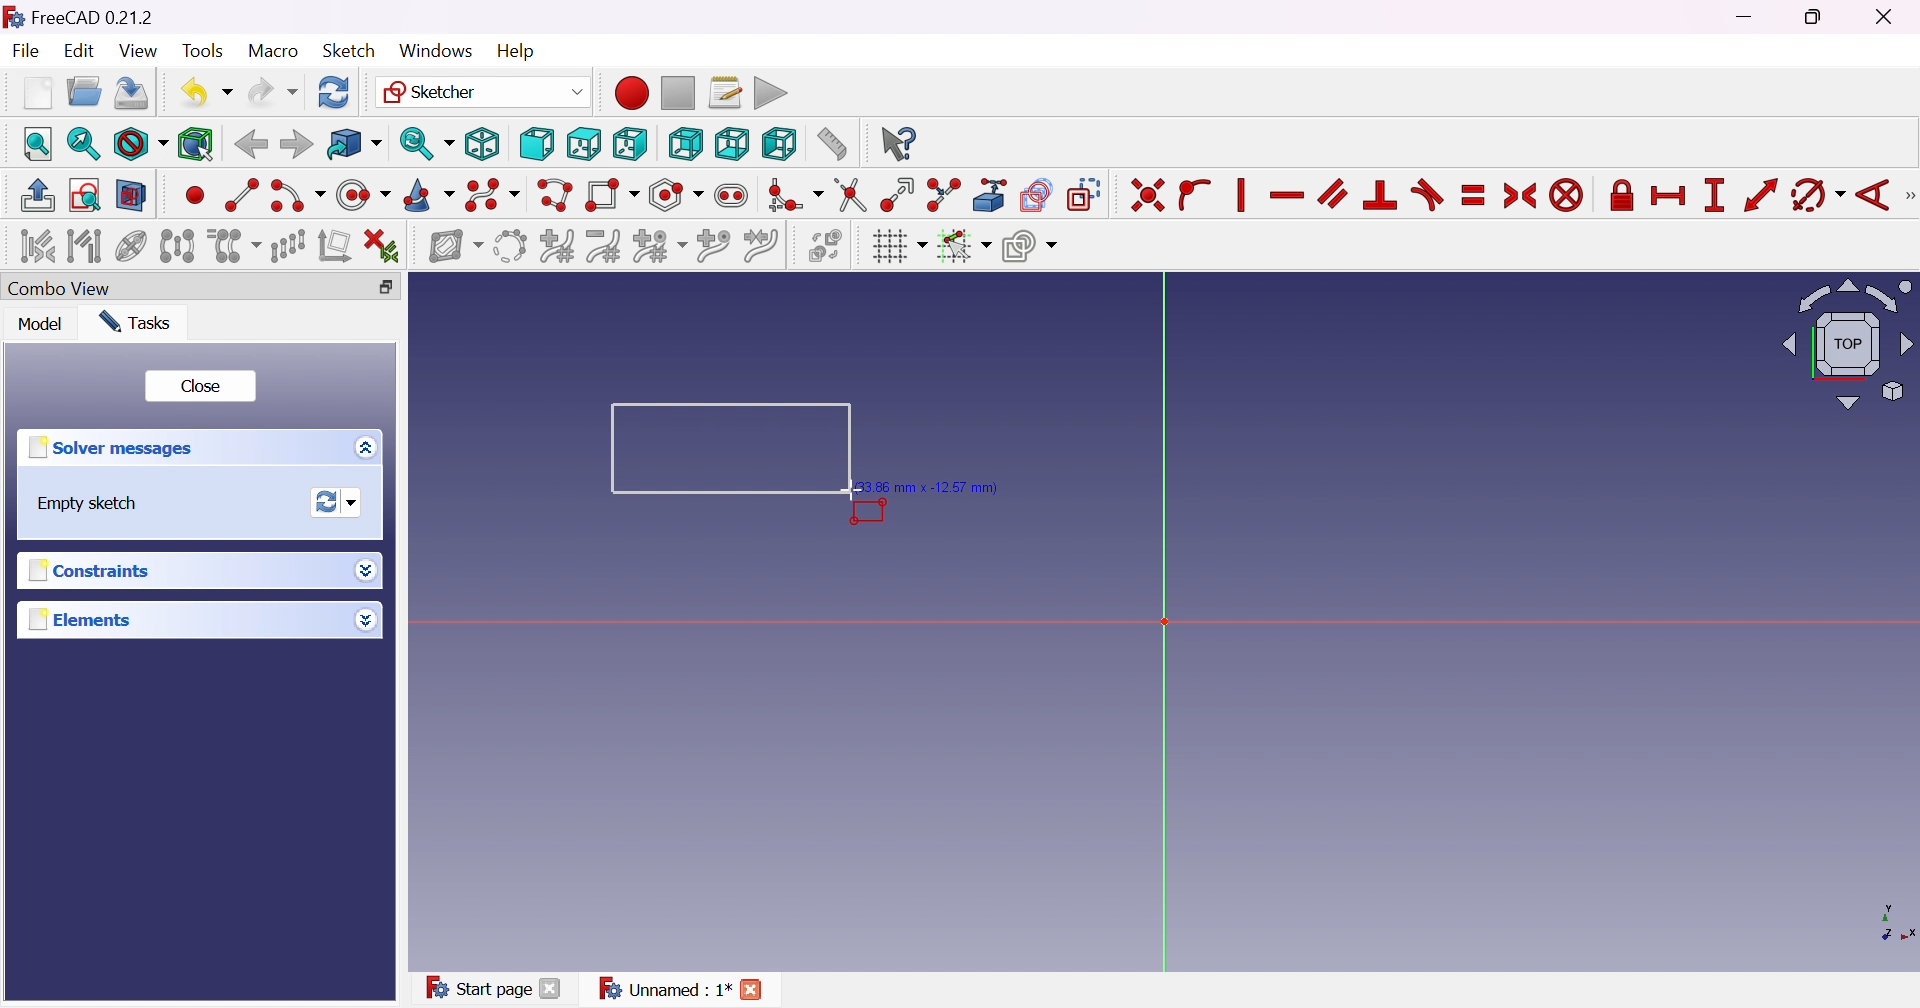 The height and width of the screenshot is (1008, 1920). Describe the element at coordinates (772, 91) in the screenshot. I see `Execute macro` at that location.